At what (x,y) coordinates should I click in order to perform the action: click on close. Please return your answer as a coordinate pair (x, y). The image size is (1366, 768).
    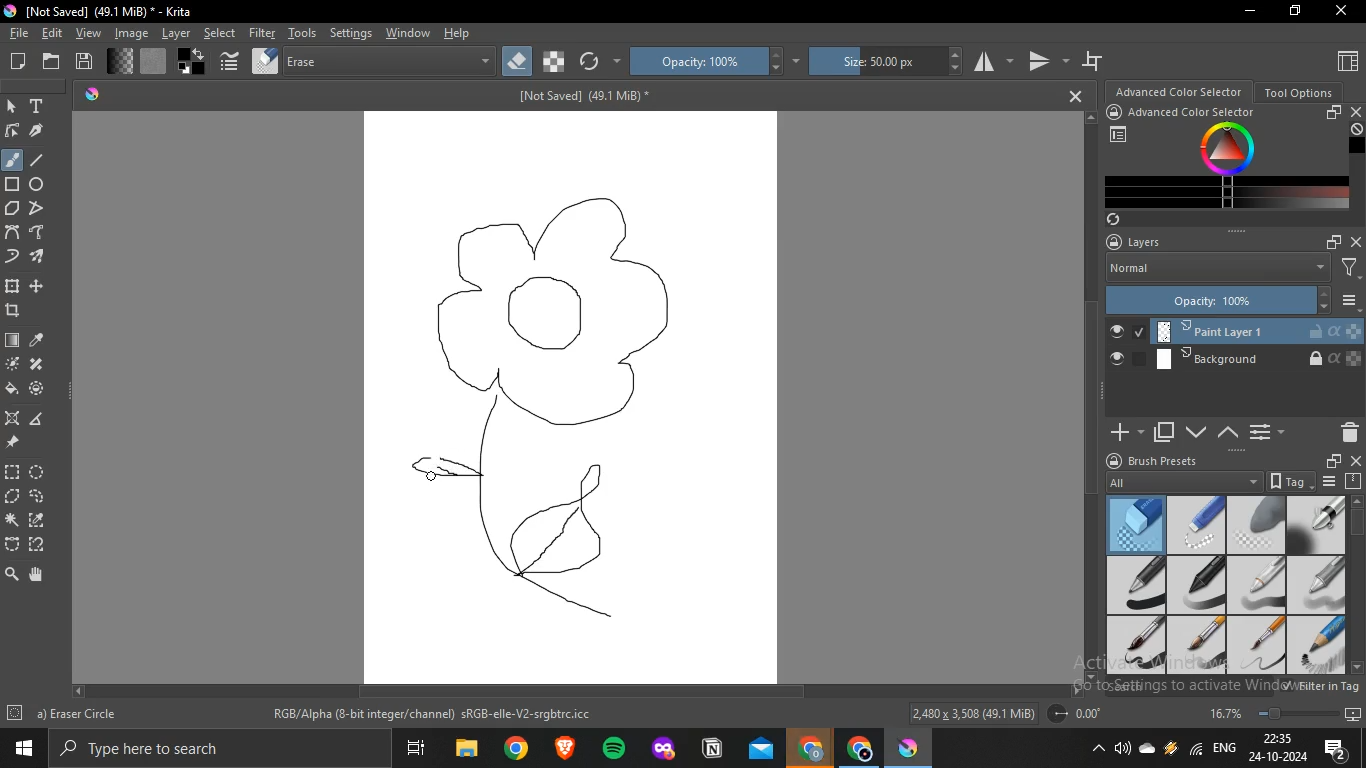
    Looking at the image, I should click on (1356, 240).